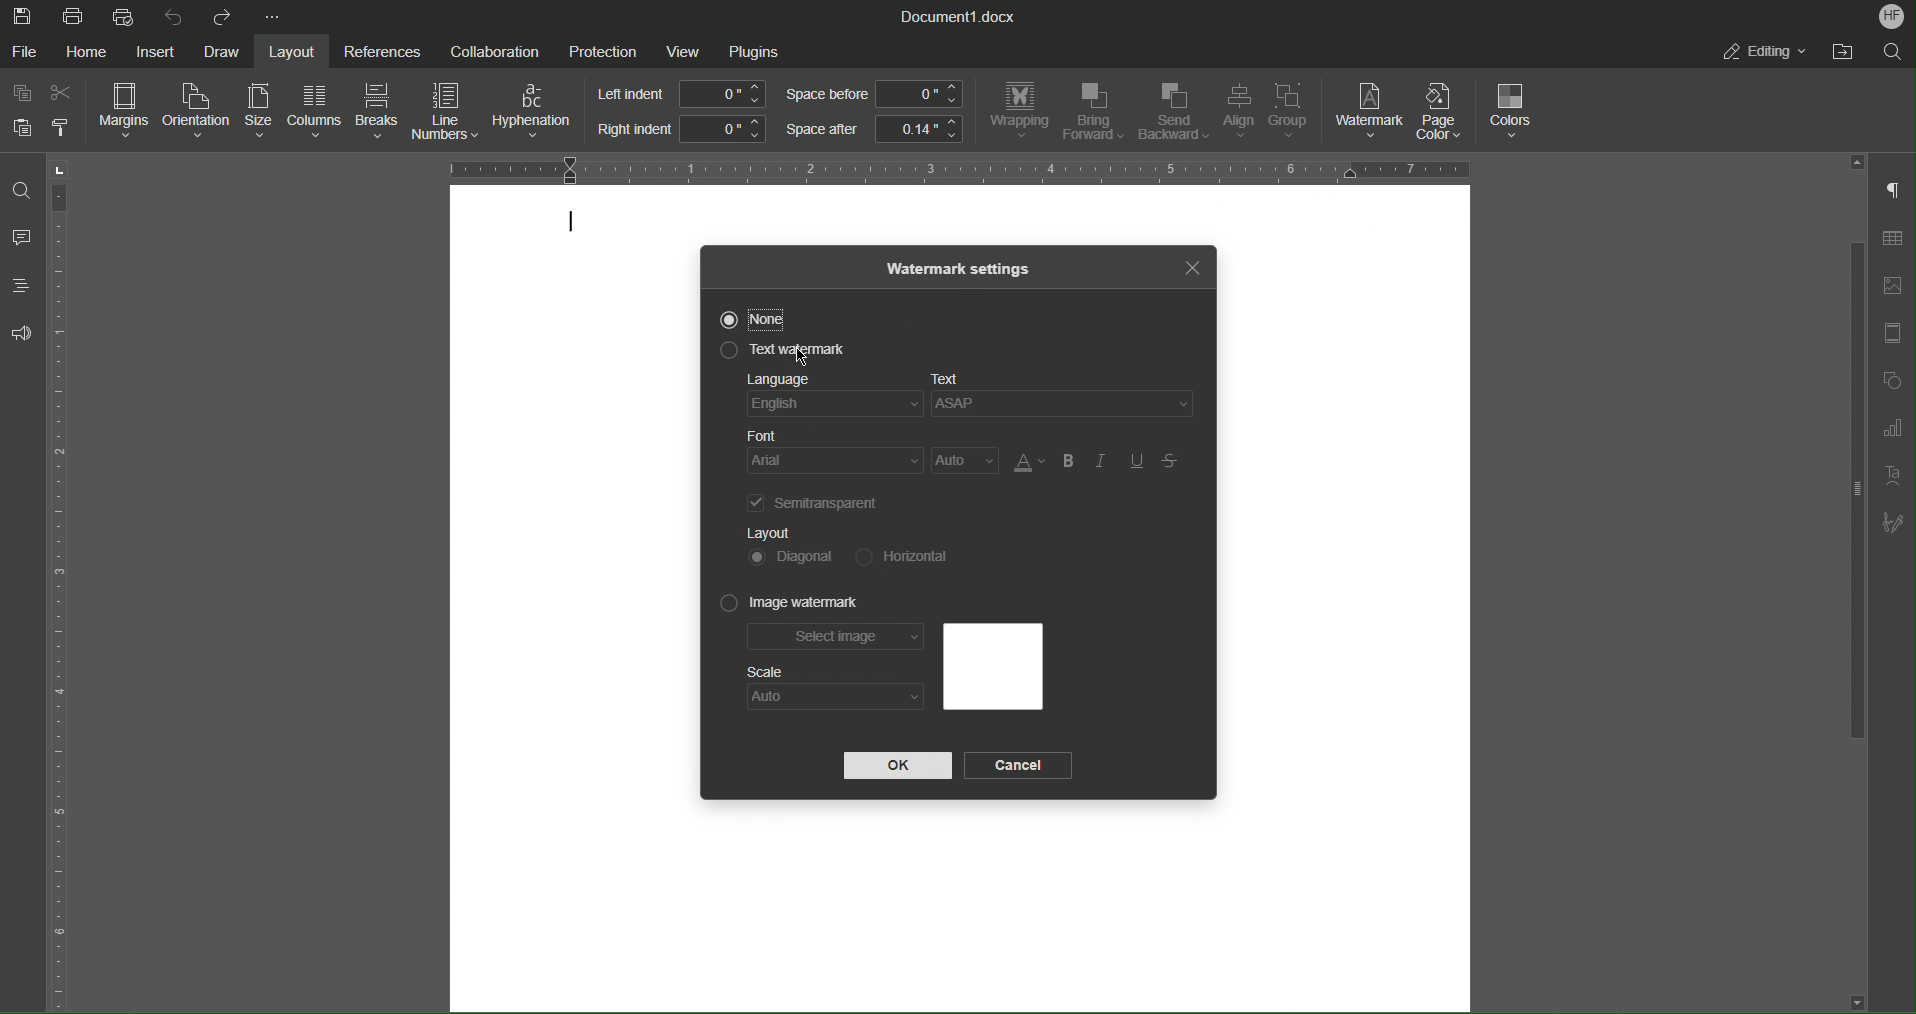 The height and width of the screenshot is (1014, 1916). Describe the element at coordinates (1838, 52) in the screenshot. I see `Open File Location` at that location.